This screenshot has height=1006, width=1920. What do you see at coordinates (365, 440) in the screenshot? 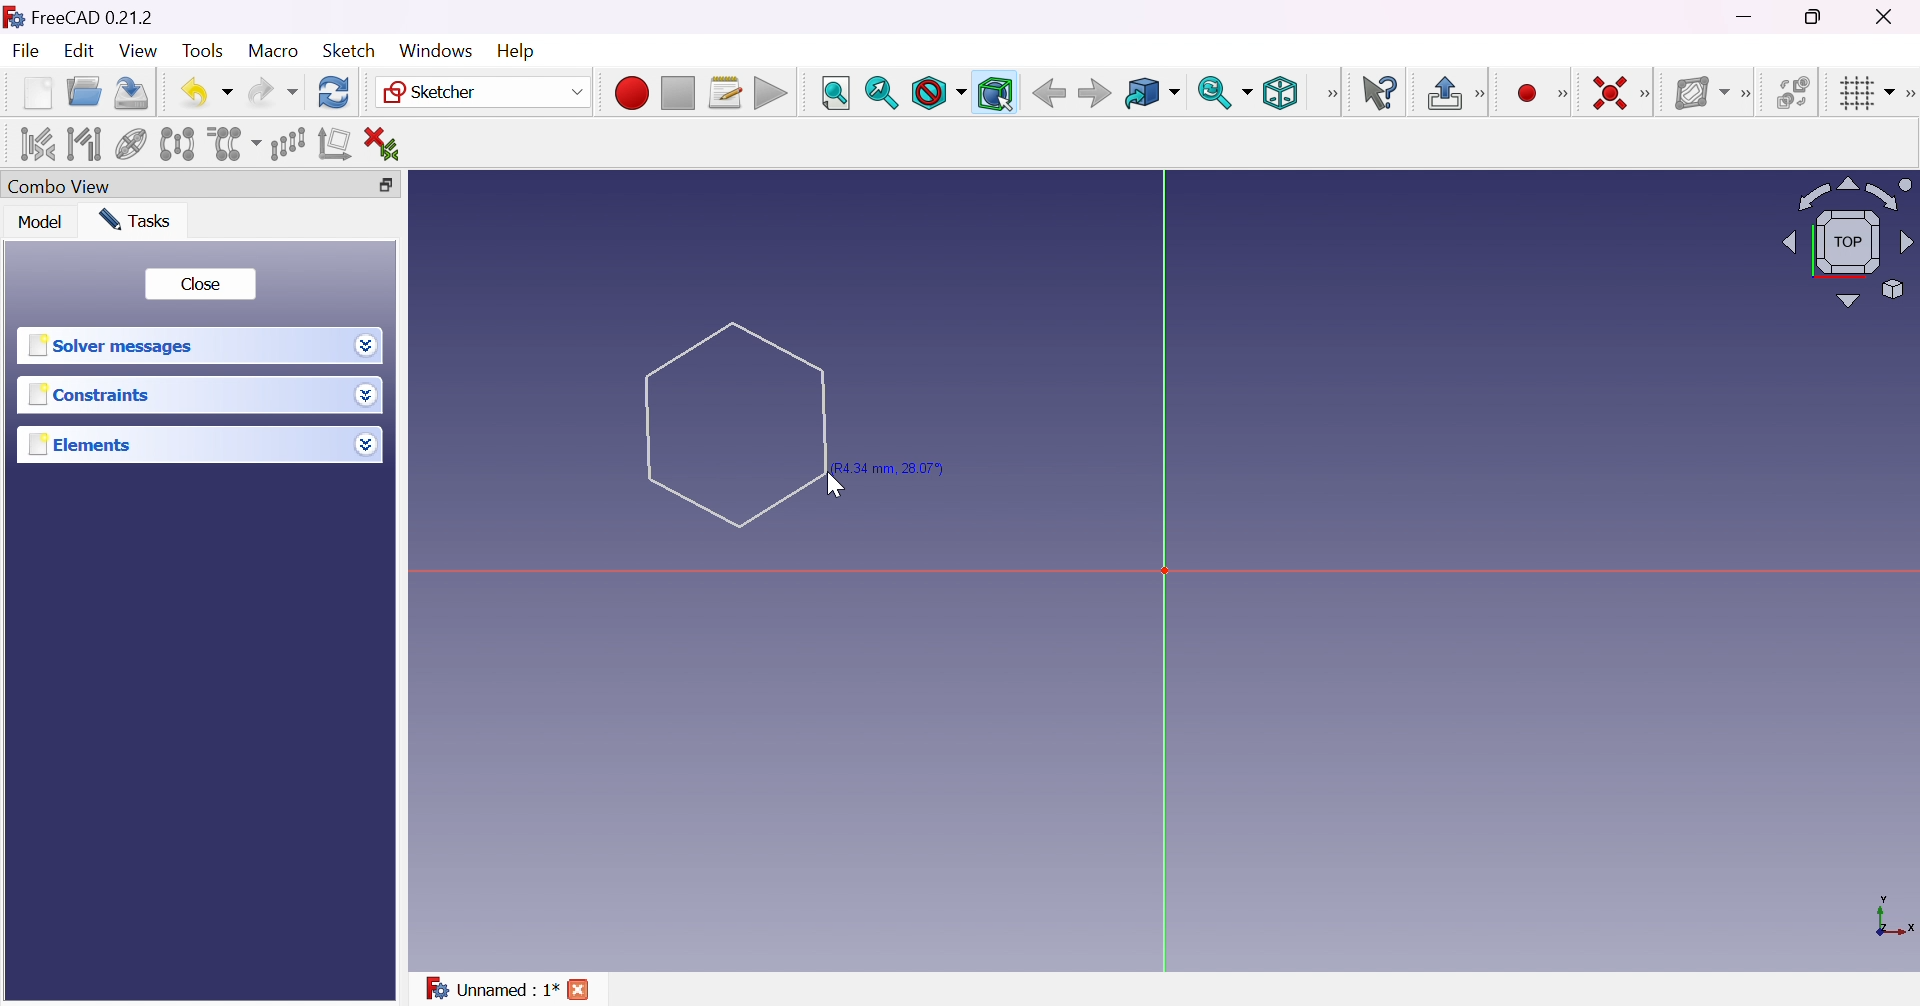
I see `Drop down` at bounding box center [365, 440].